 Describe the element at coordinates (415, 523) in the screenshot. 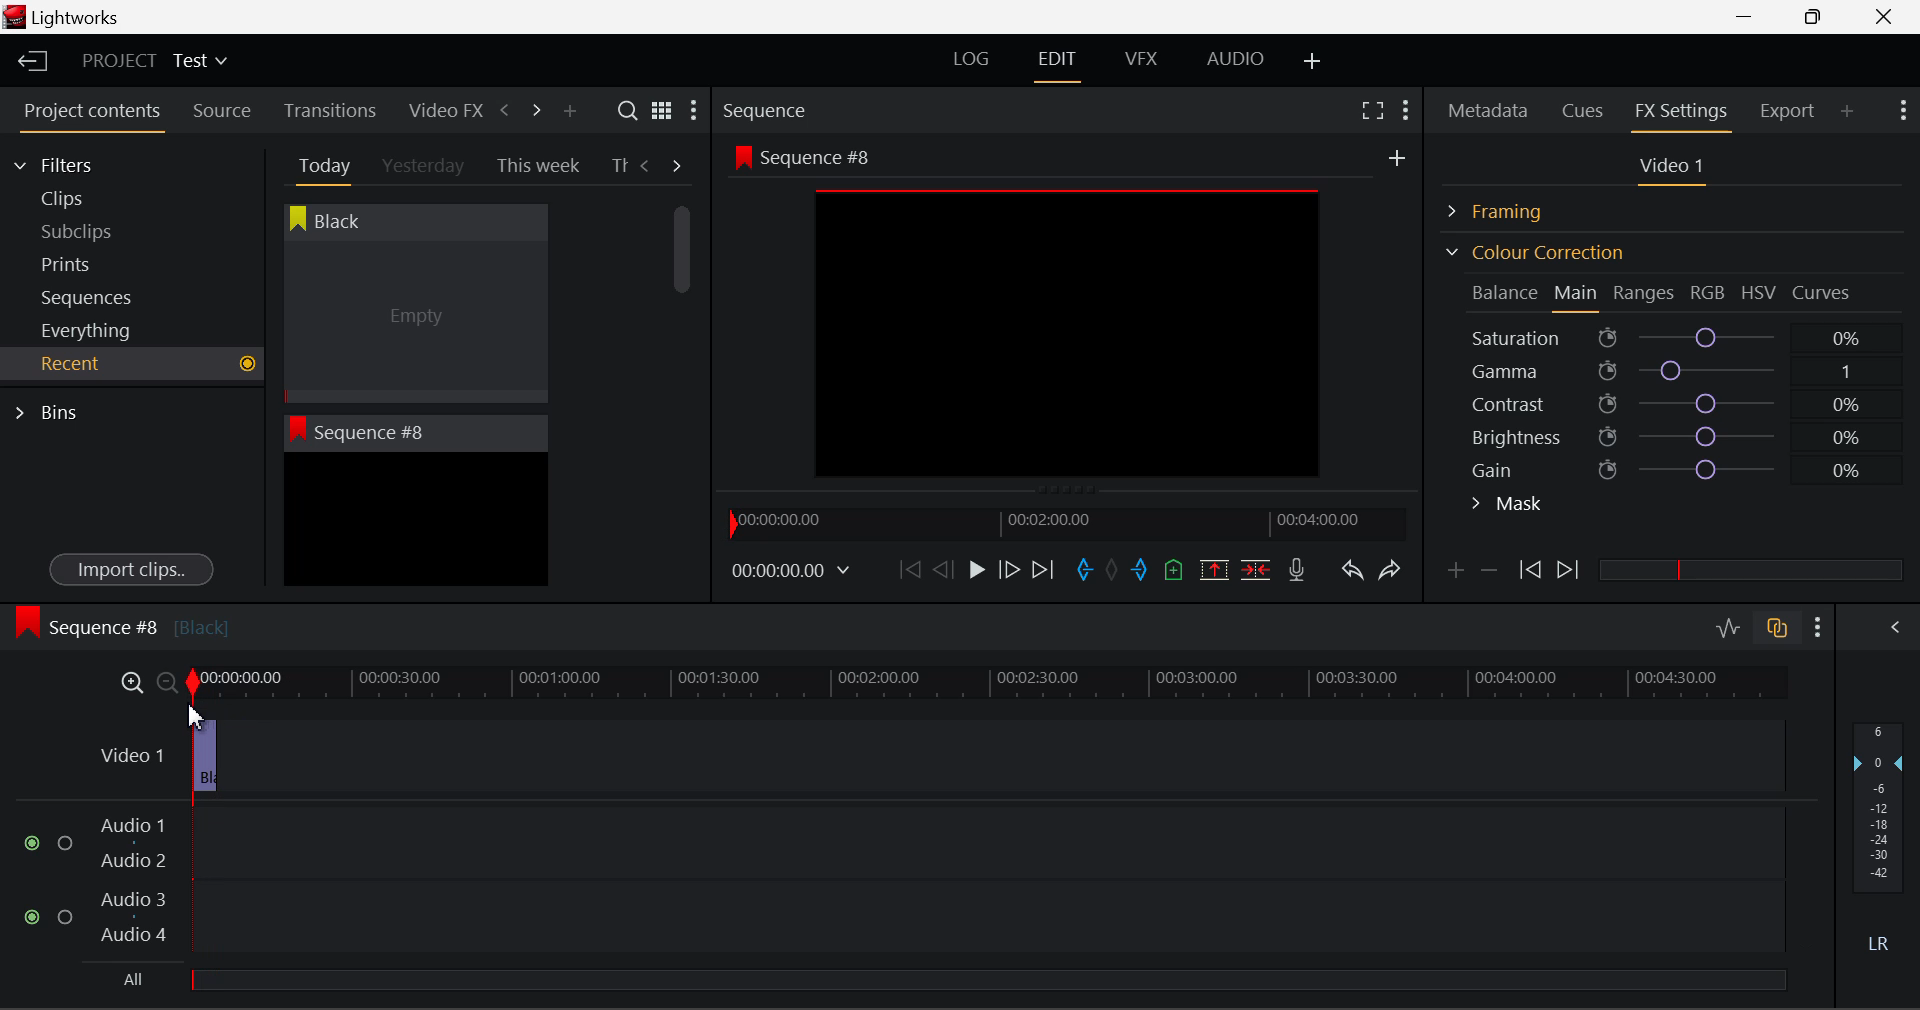

I see `Recent Clip` at that location.